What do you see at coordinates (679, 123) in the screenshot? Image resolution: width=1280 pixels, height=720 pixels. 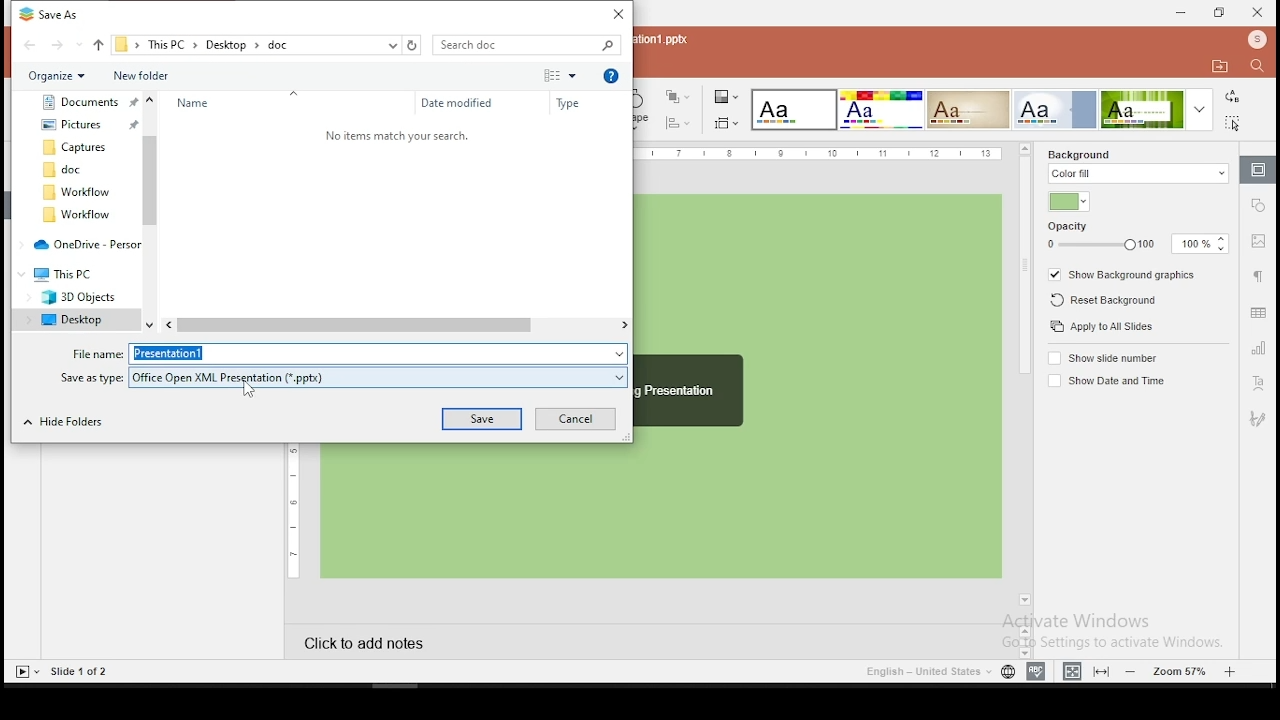 I see `align shapes` at bounding box center [679, 123].